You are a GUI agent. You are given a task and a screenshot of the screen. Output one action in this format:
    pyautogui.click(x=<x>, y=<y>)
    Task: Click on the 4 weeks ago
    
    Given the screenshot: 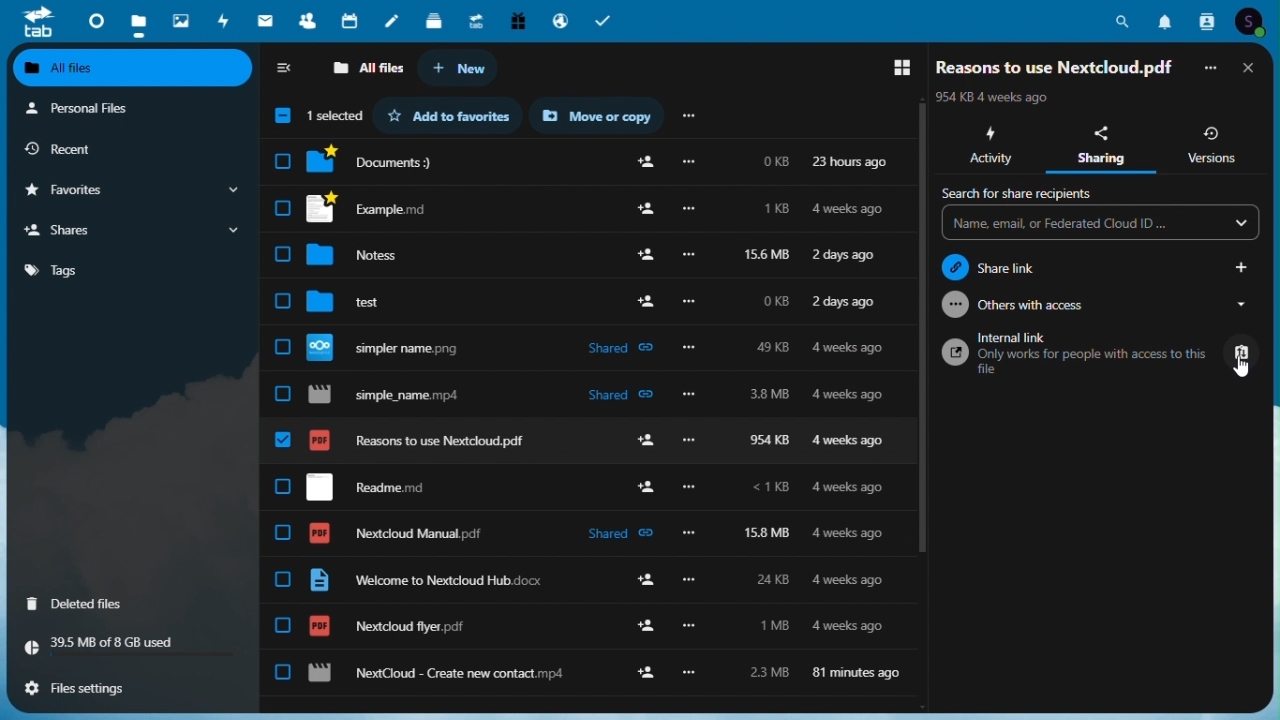 What is the action you would take?
    pyautogui.click(x=847, y=626)
    